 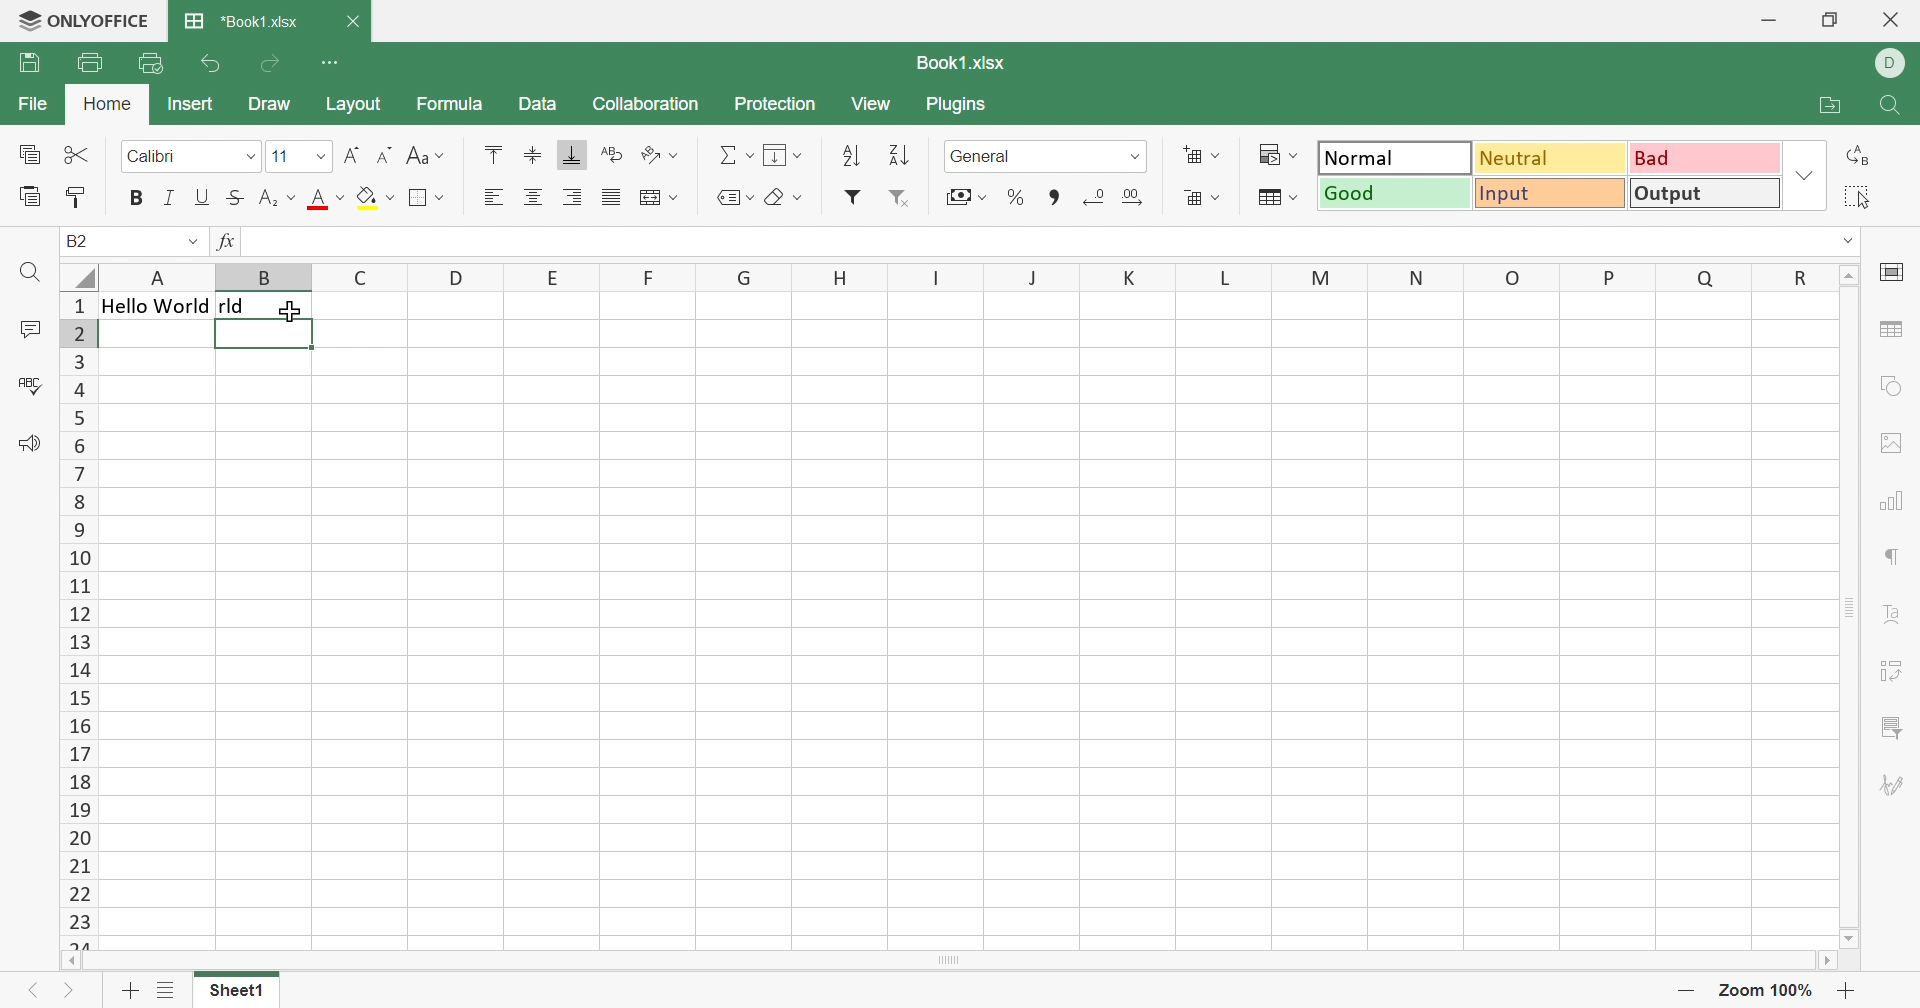 What do you see at coordinates (27, 444) in the screenshot?
I see `Feedback & Support` at bounding box center [27, 444].